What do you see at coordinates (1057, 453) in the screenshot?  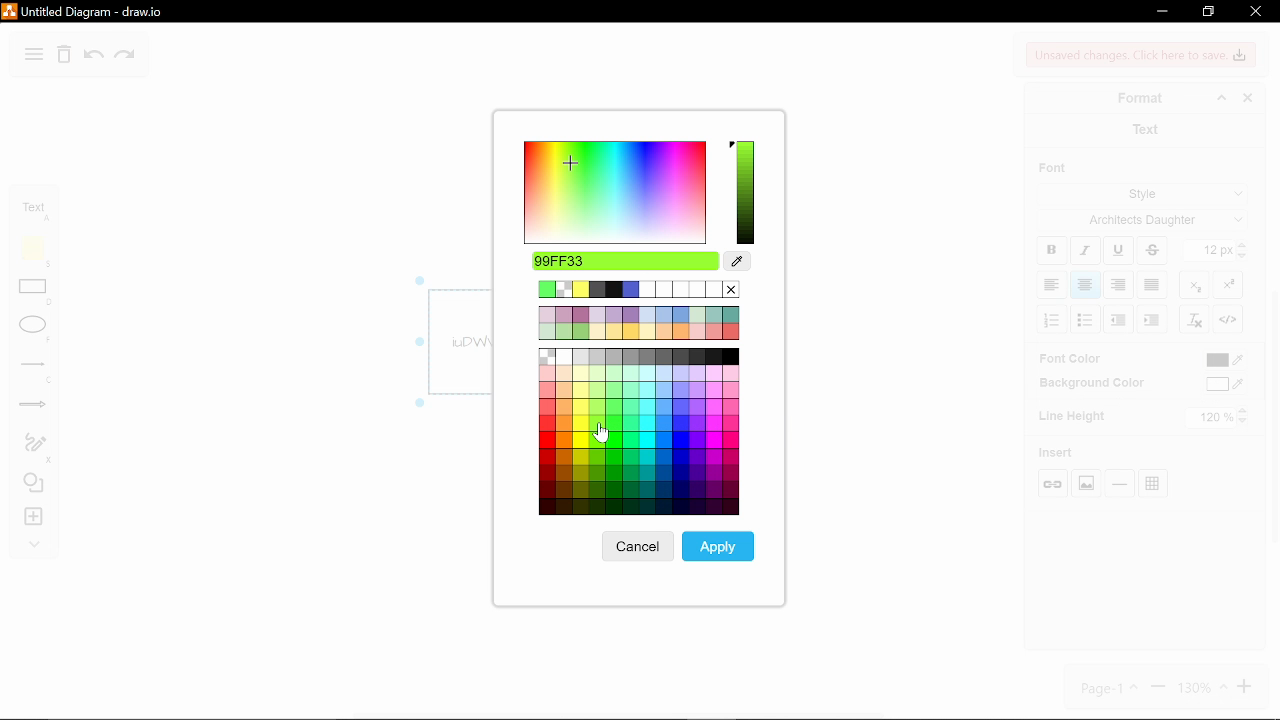 I see `insert` at bounding box center [1057, 453].